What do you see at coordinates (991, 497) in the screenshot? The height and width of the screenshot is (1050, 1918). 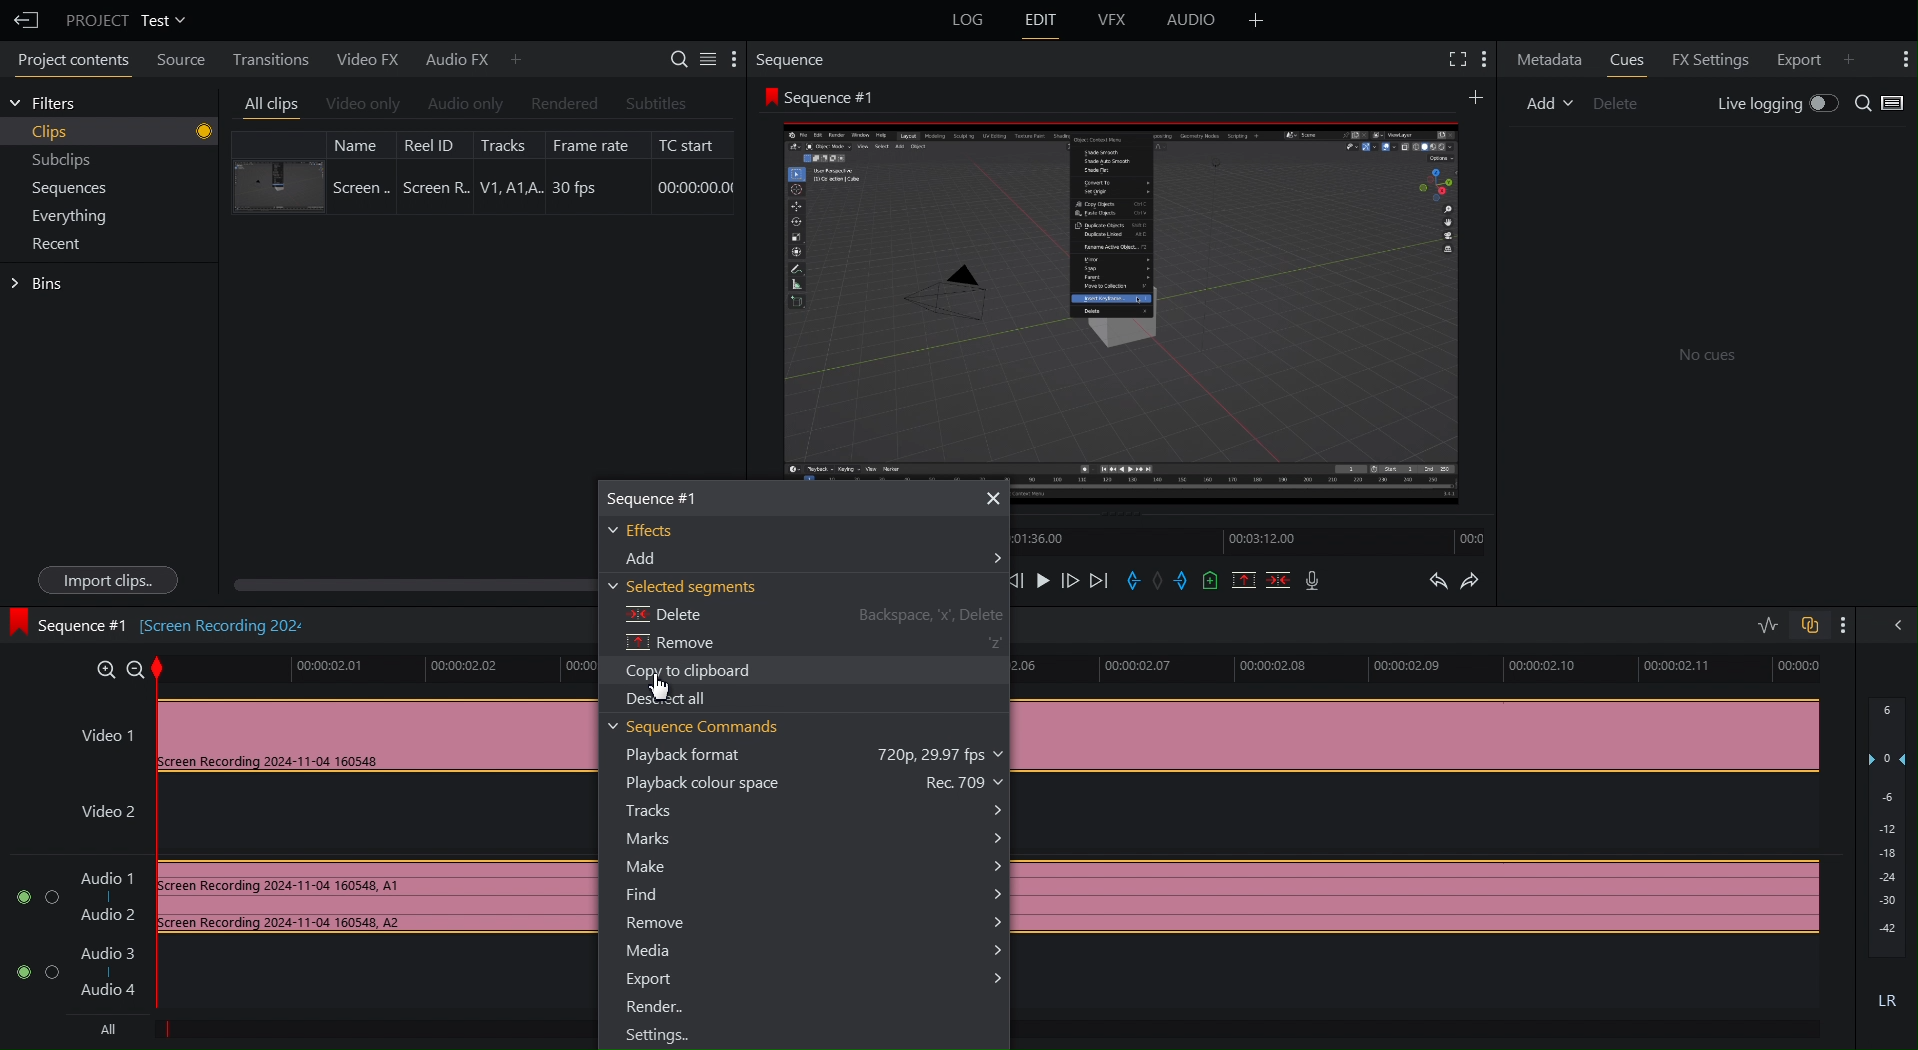 I see `Close` at bounding box center [991, 497].